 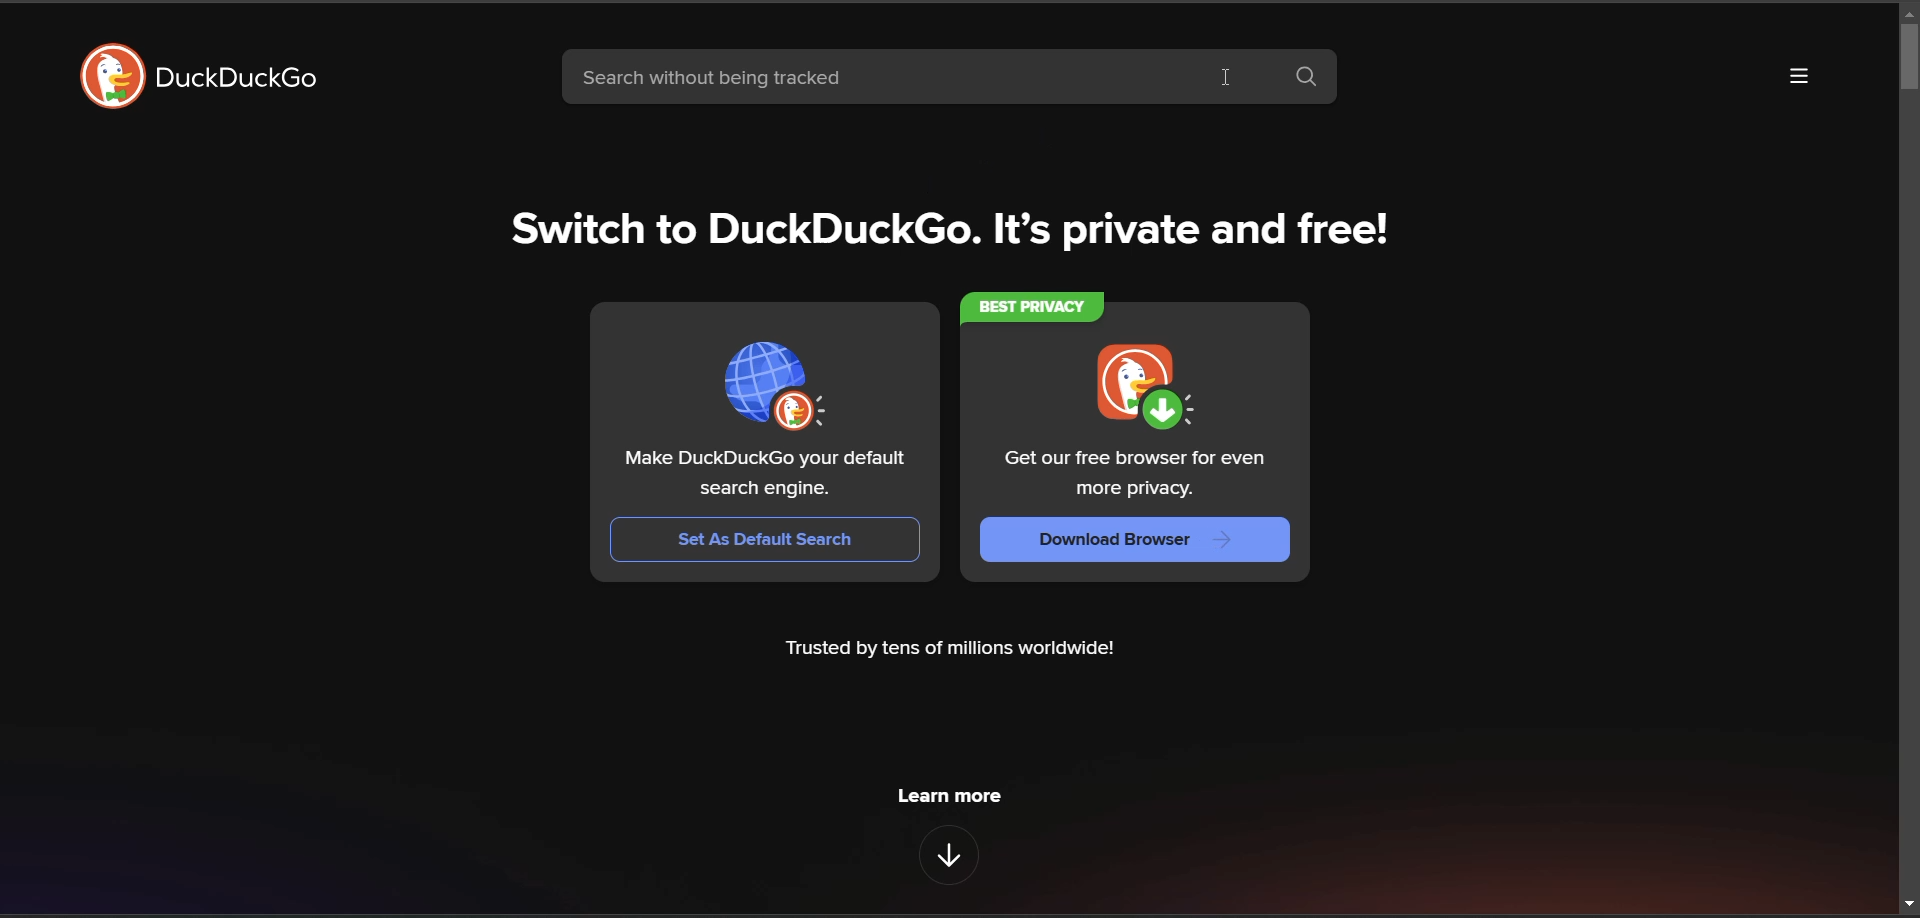 I want to click on Get our free browser for even more privacy., so click(x=1127, y=474).